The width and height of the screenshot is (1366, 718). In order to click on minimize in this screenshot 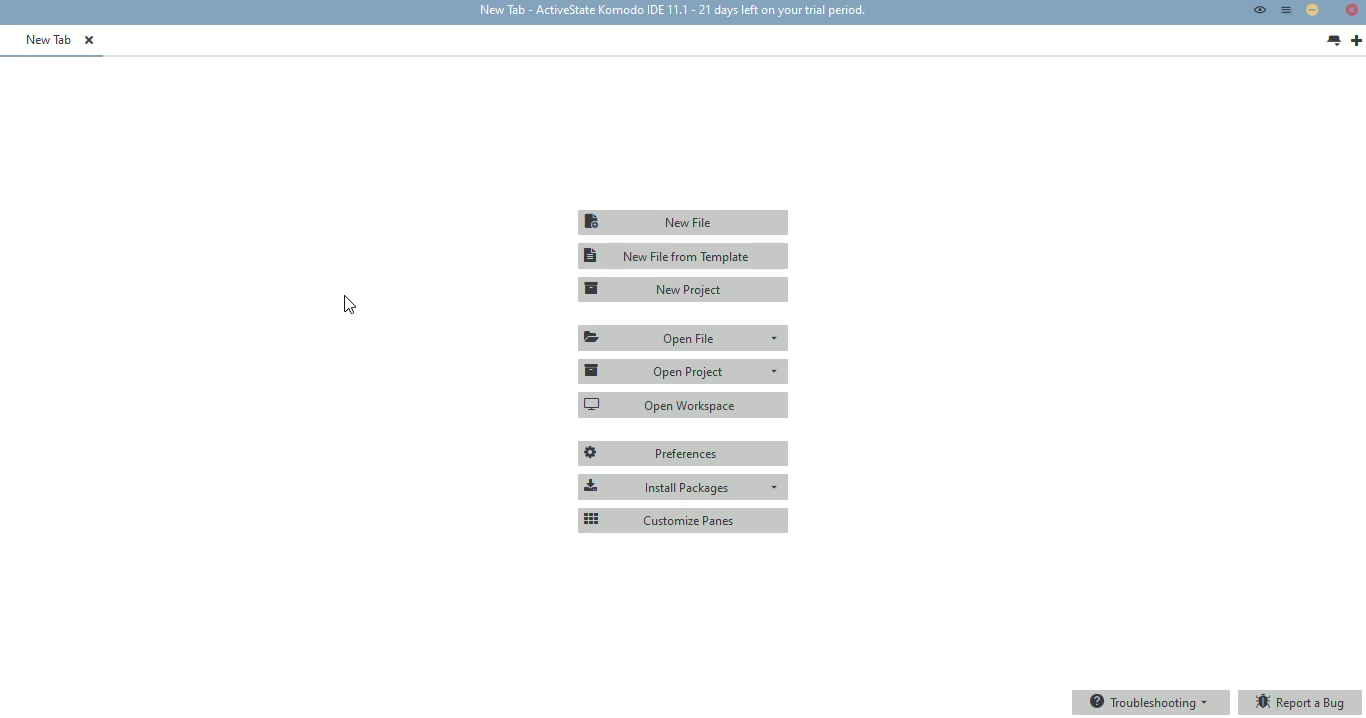, I will do `click(1312, 9)`.